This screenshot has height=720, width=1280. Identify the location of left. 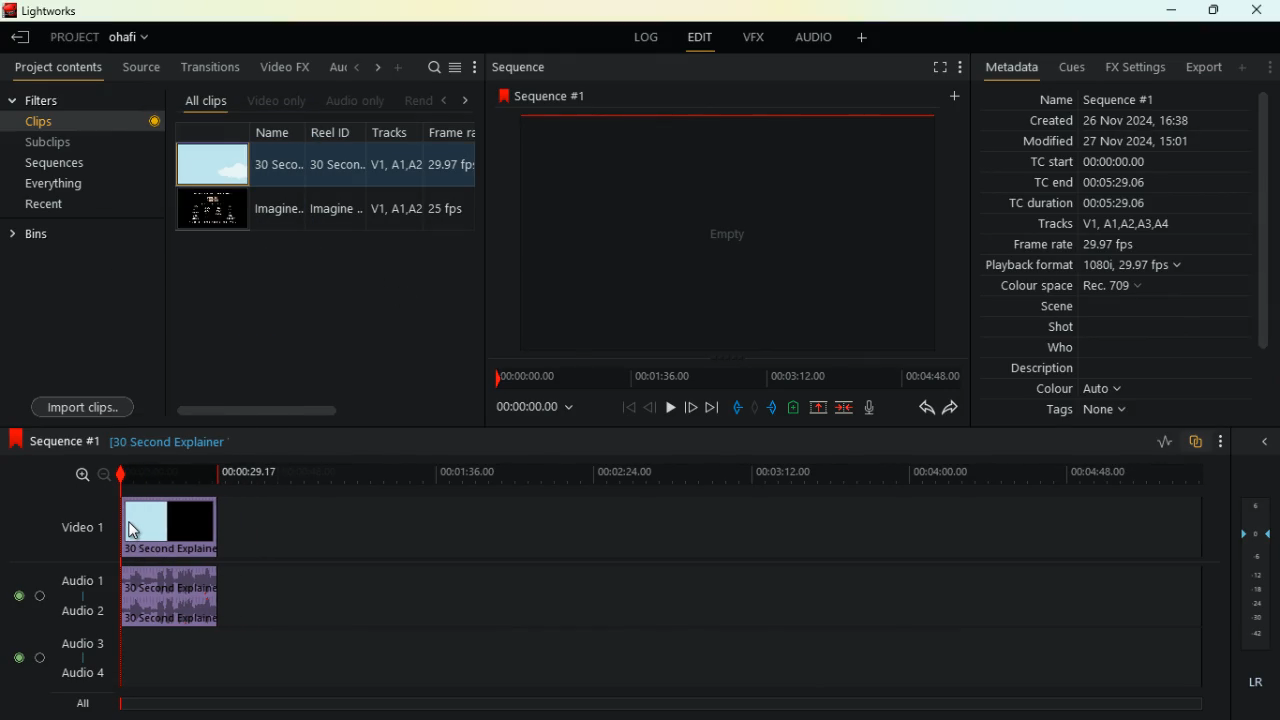
(447, 100).